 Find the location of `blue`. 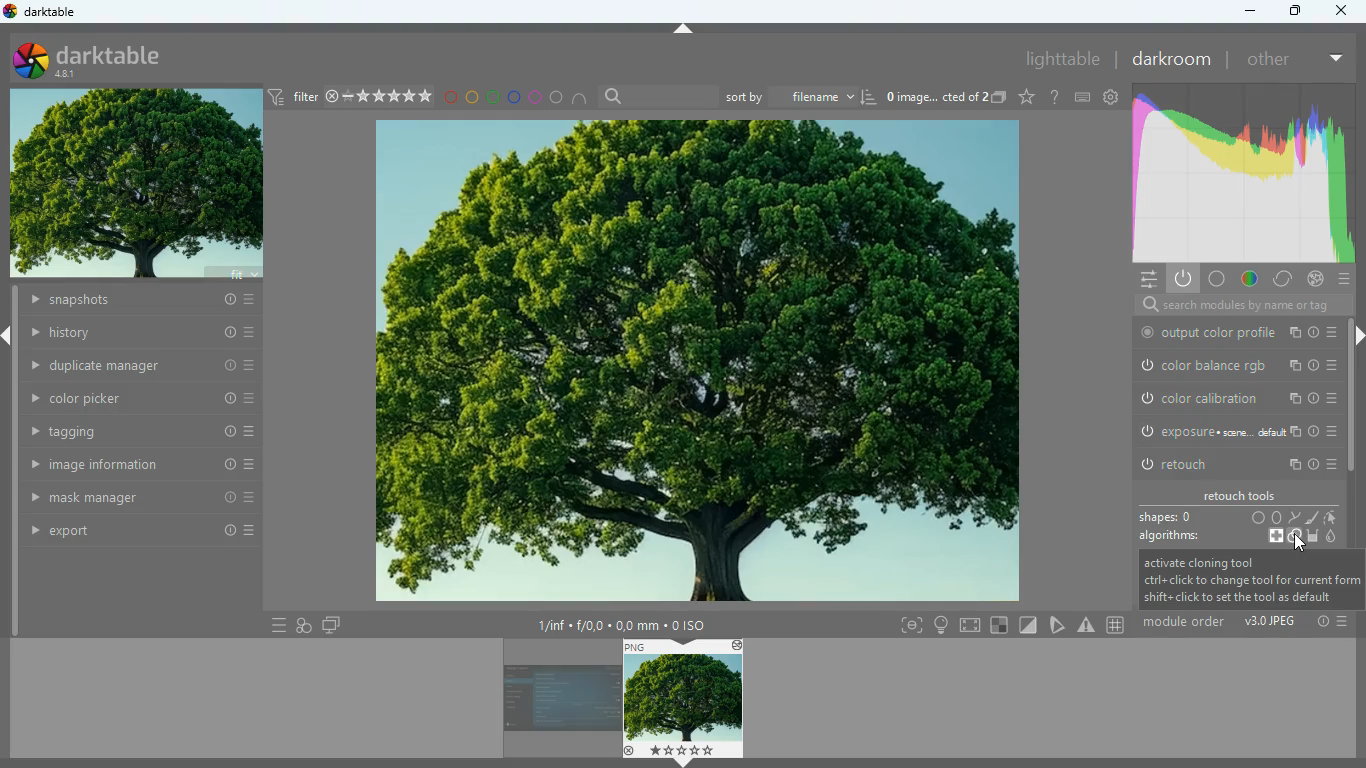

blue is located at coordinates (514, 98).